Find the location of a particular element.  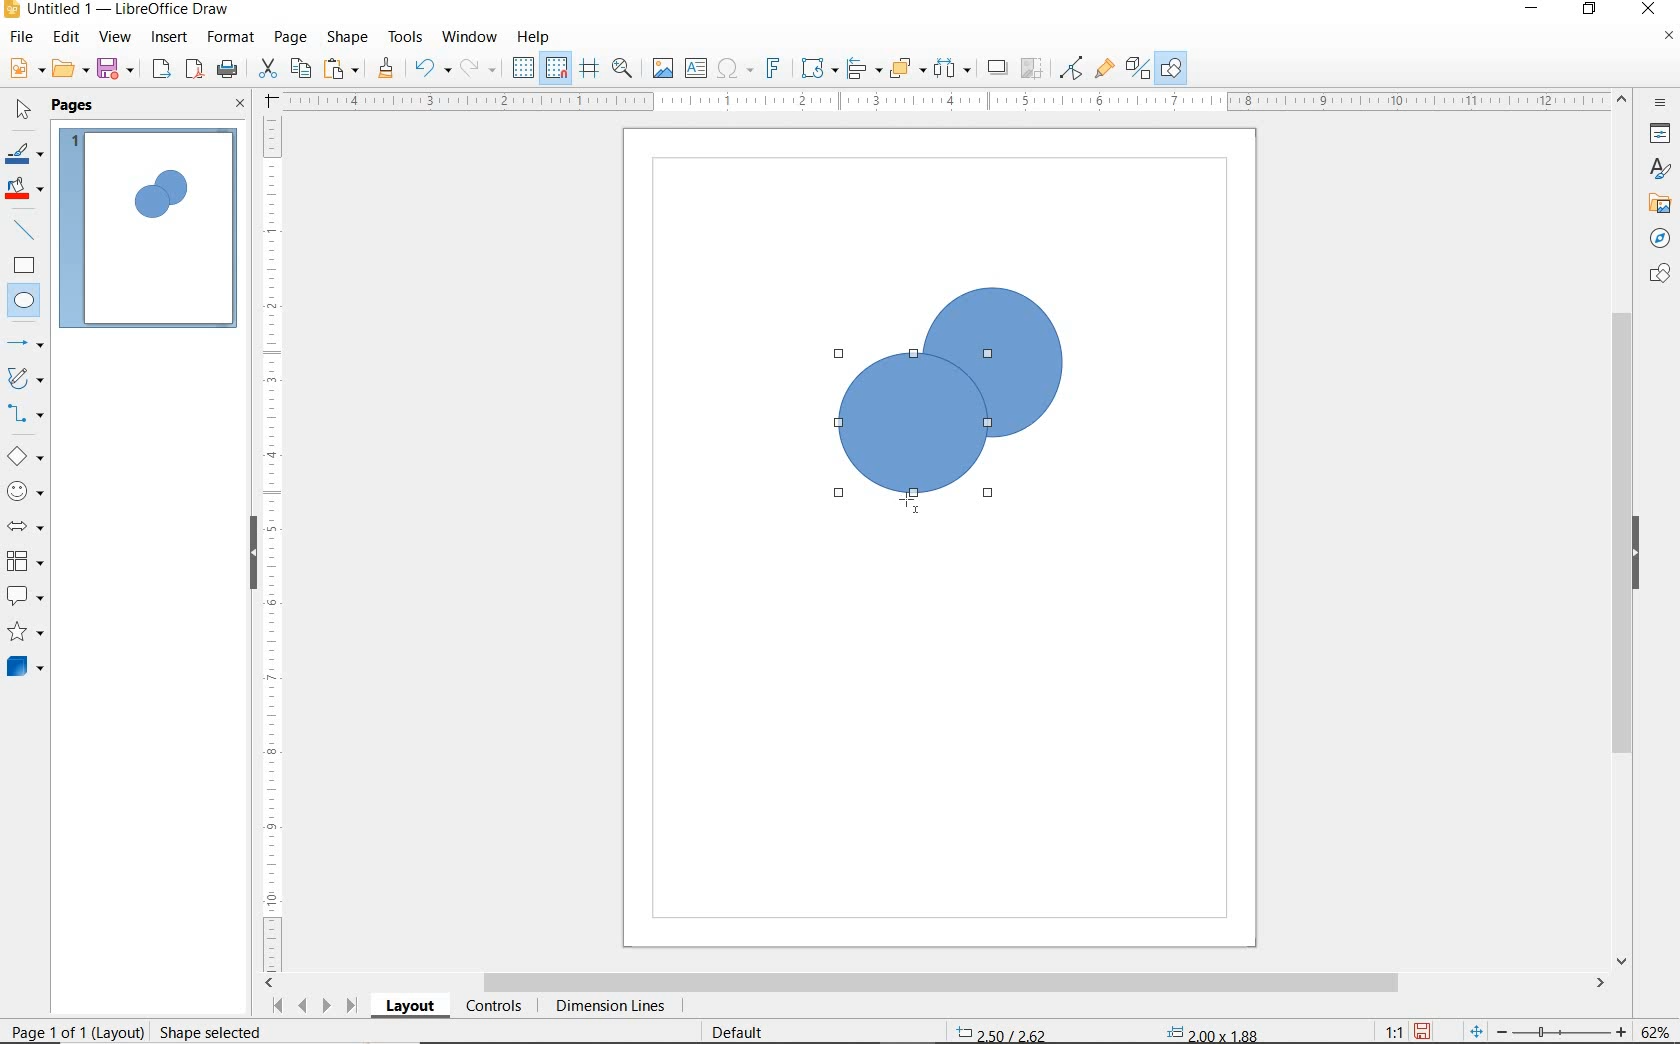

EXPORT AS PDF is located at coordinates (195, 71).